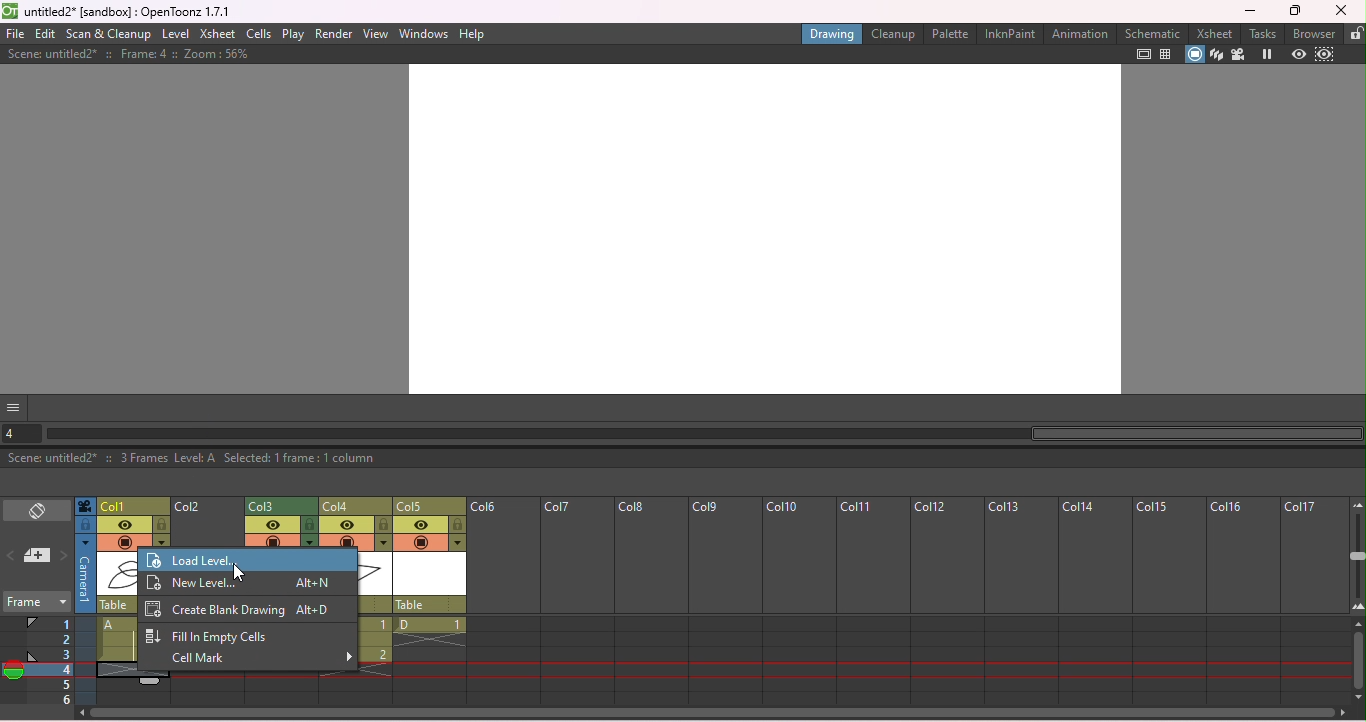 The height and width of the screenshot is (722, 1366). I want to click on column 6, so click(503, 602).